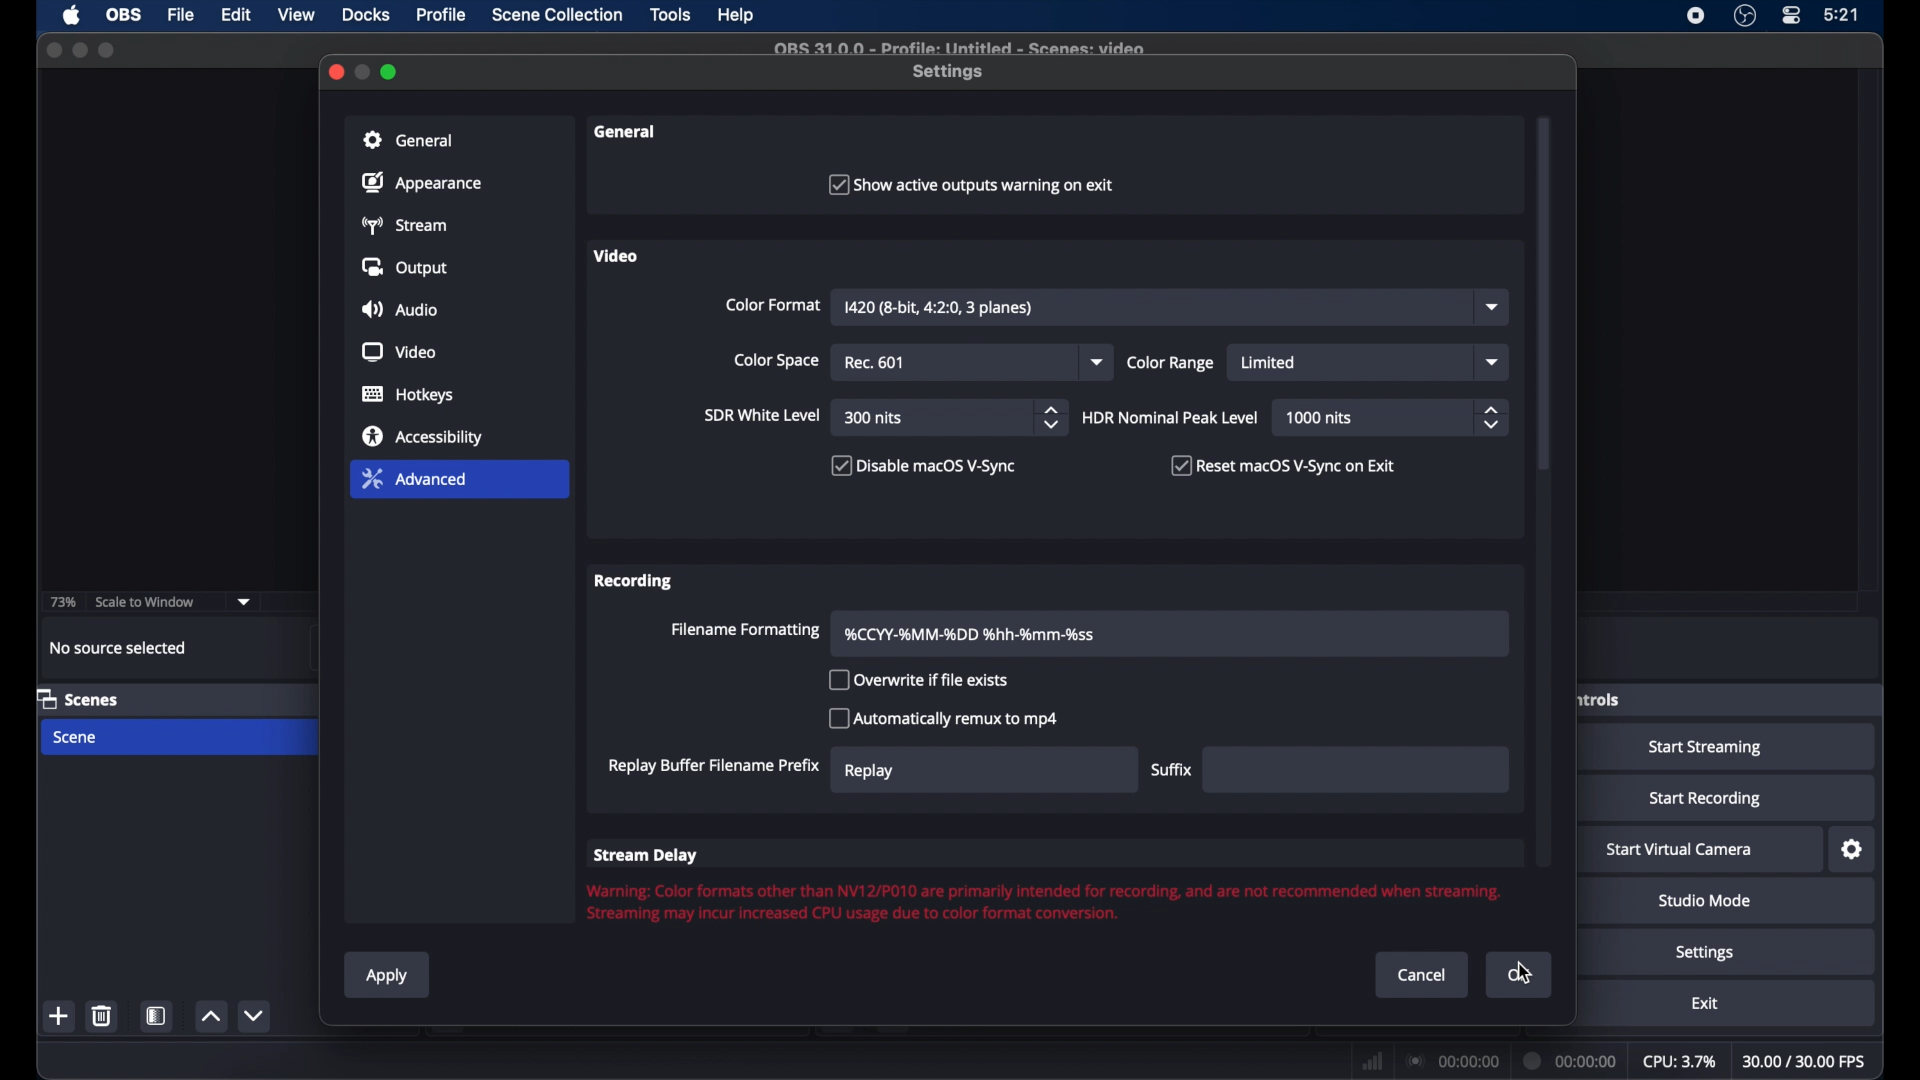 This screenshot has width=1920, height=1080. I want to click on overwrite if file exists, so click(919, 679).